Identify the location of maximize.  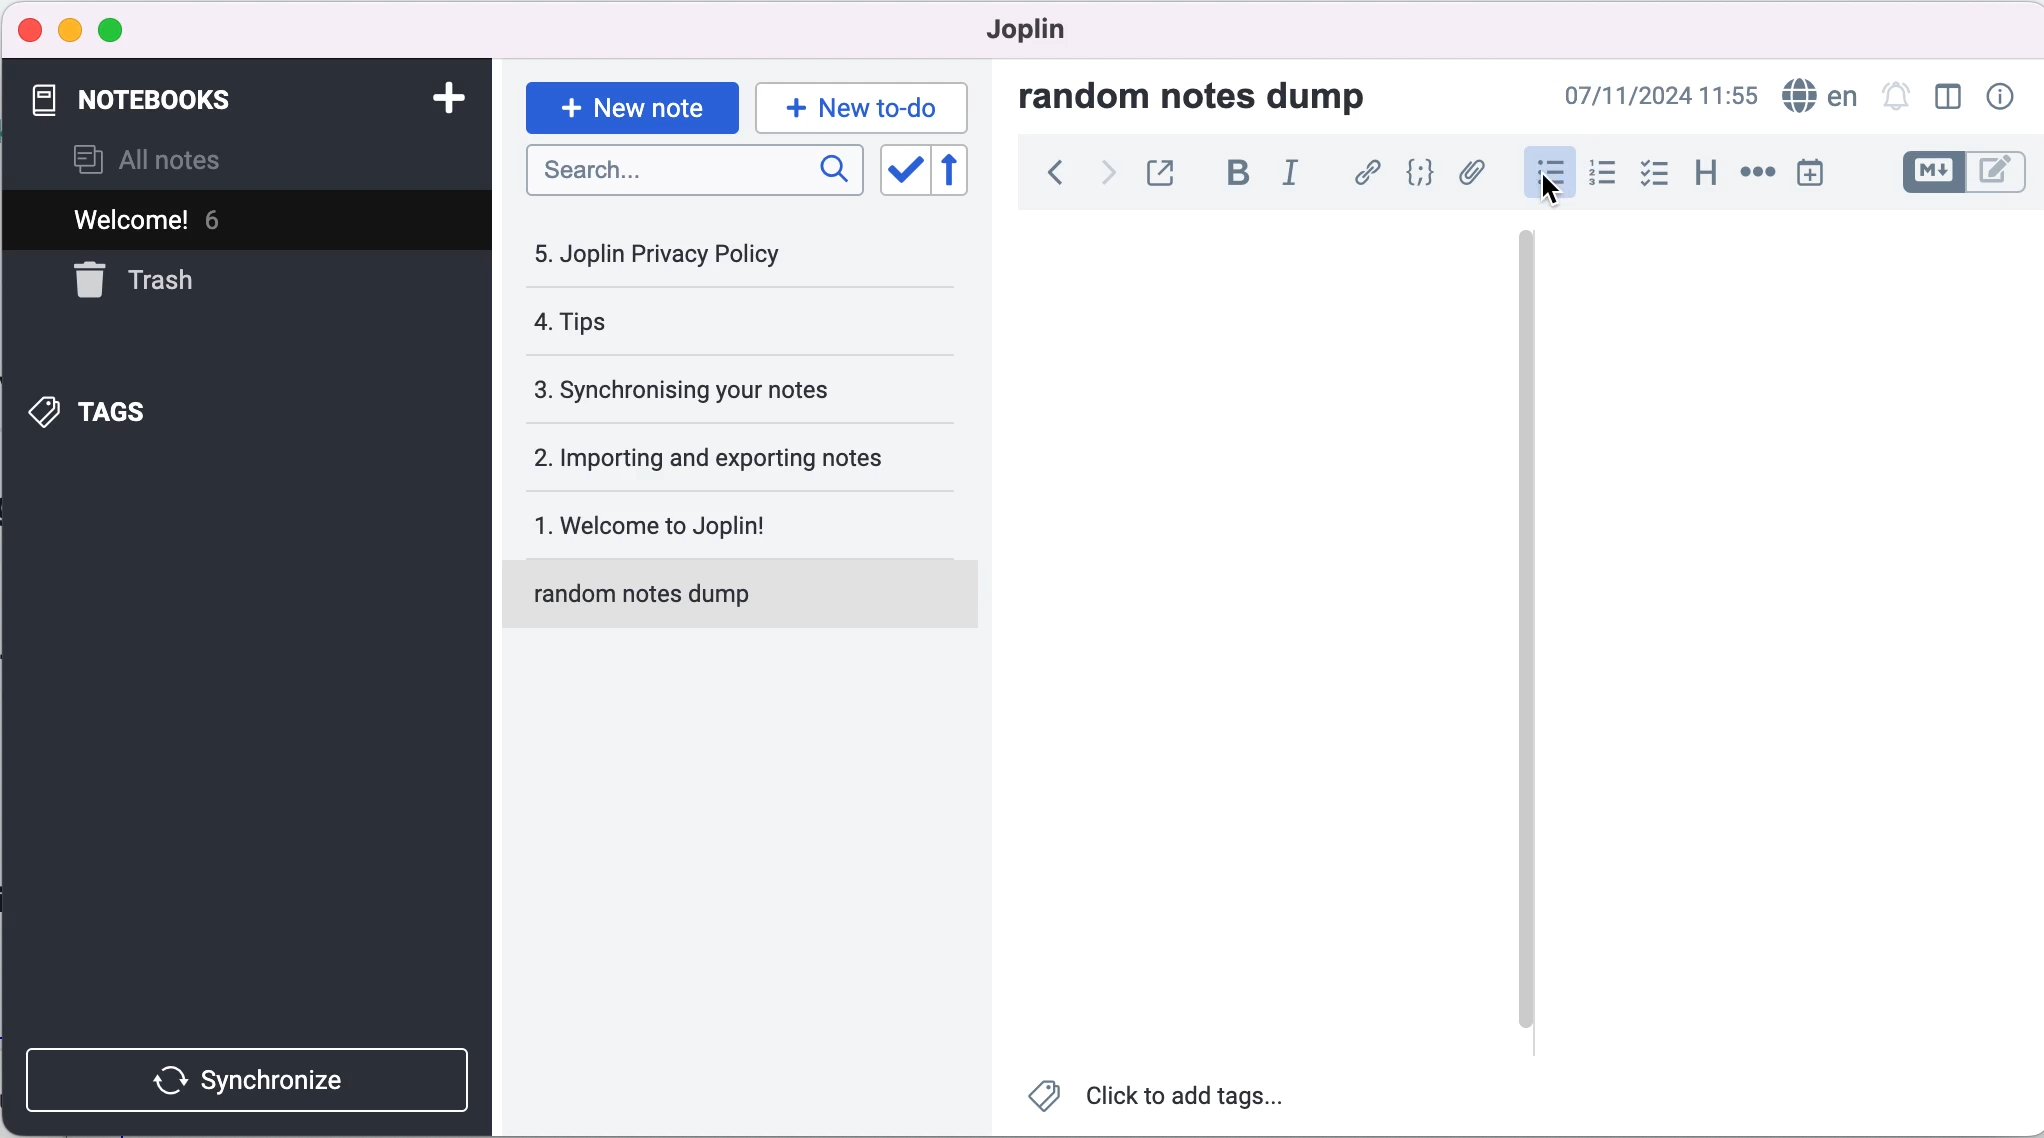
(111, 32).